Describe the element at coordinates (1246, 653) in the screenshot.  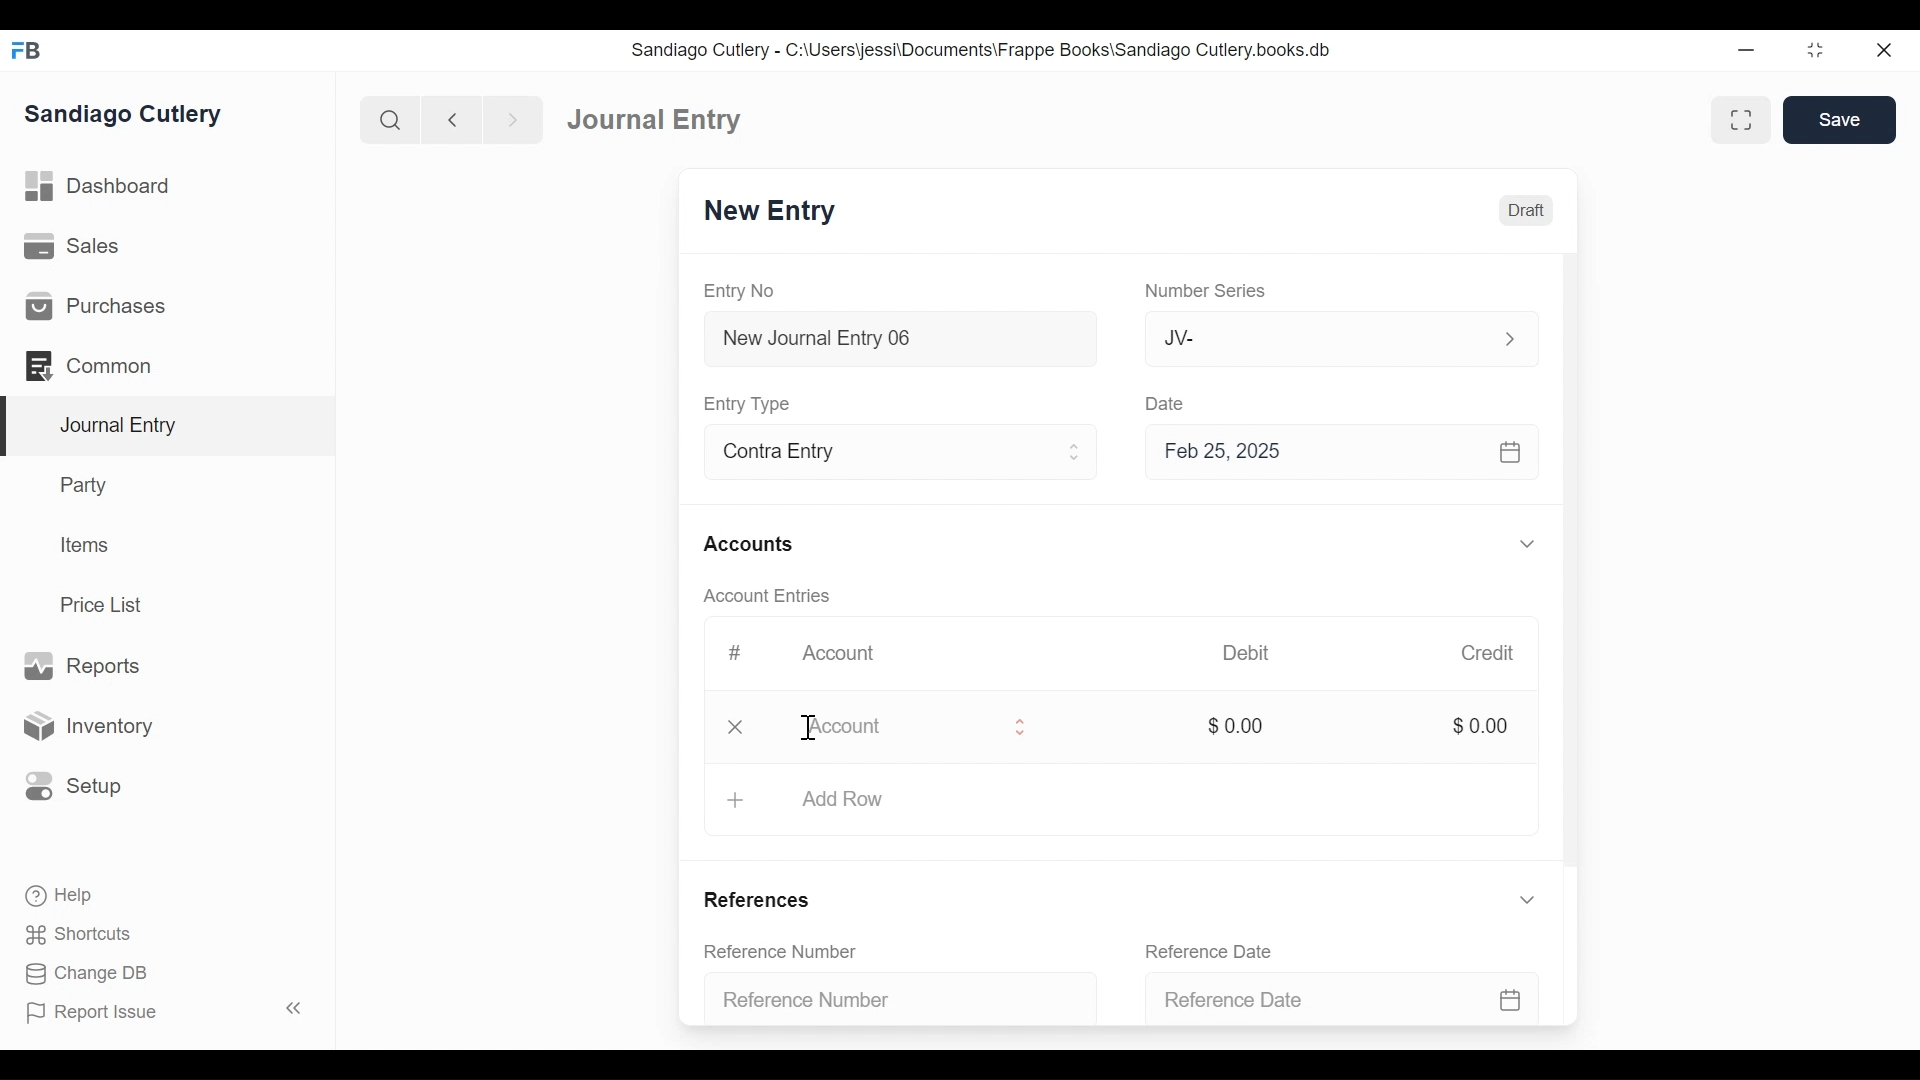
I see `Debit` at that location.